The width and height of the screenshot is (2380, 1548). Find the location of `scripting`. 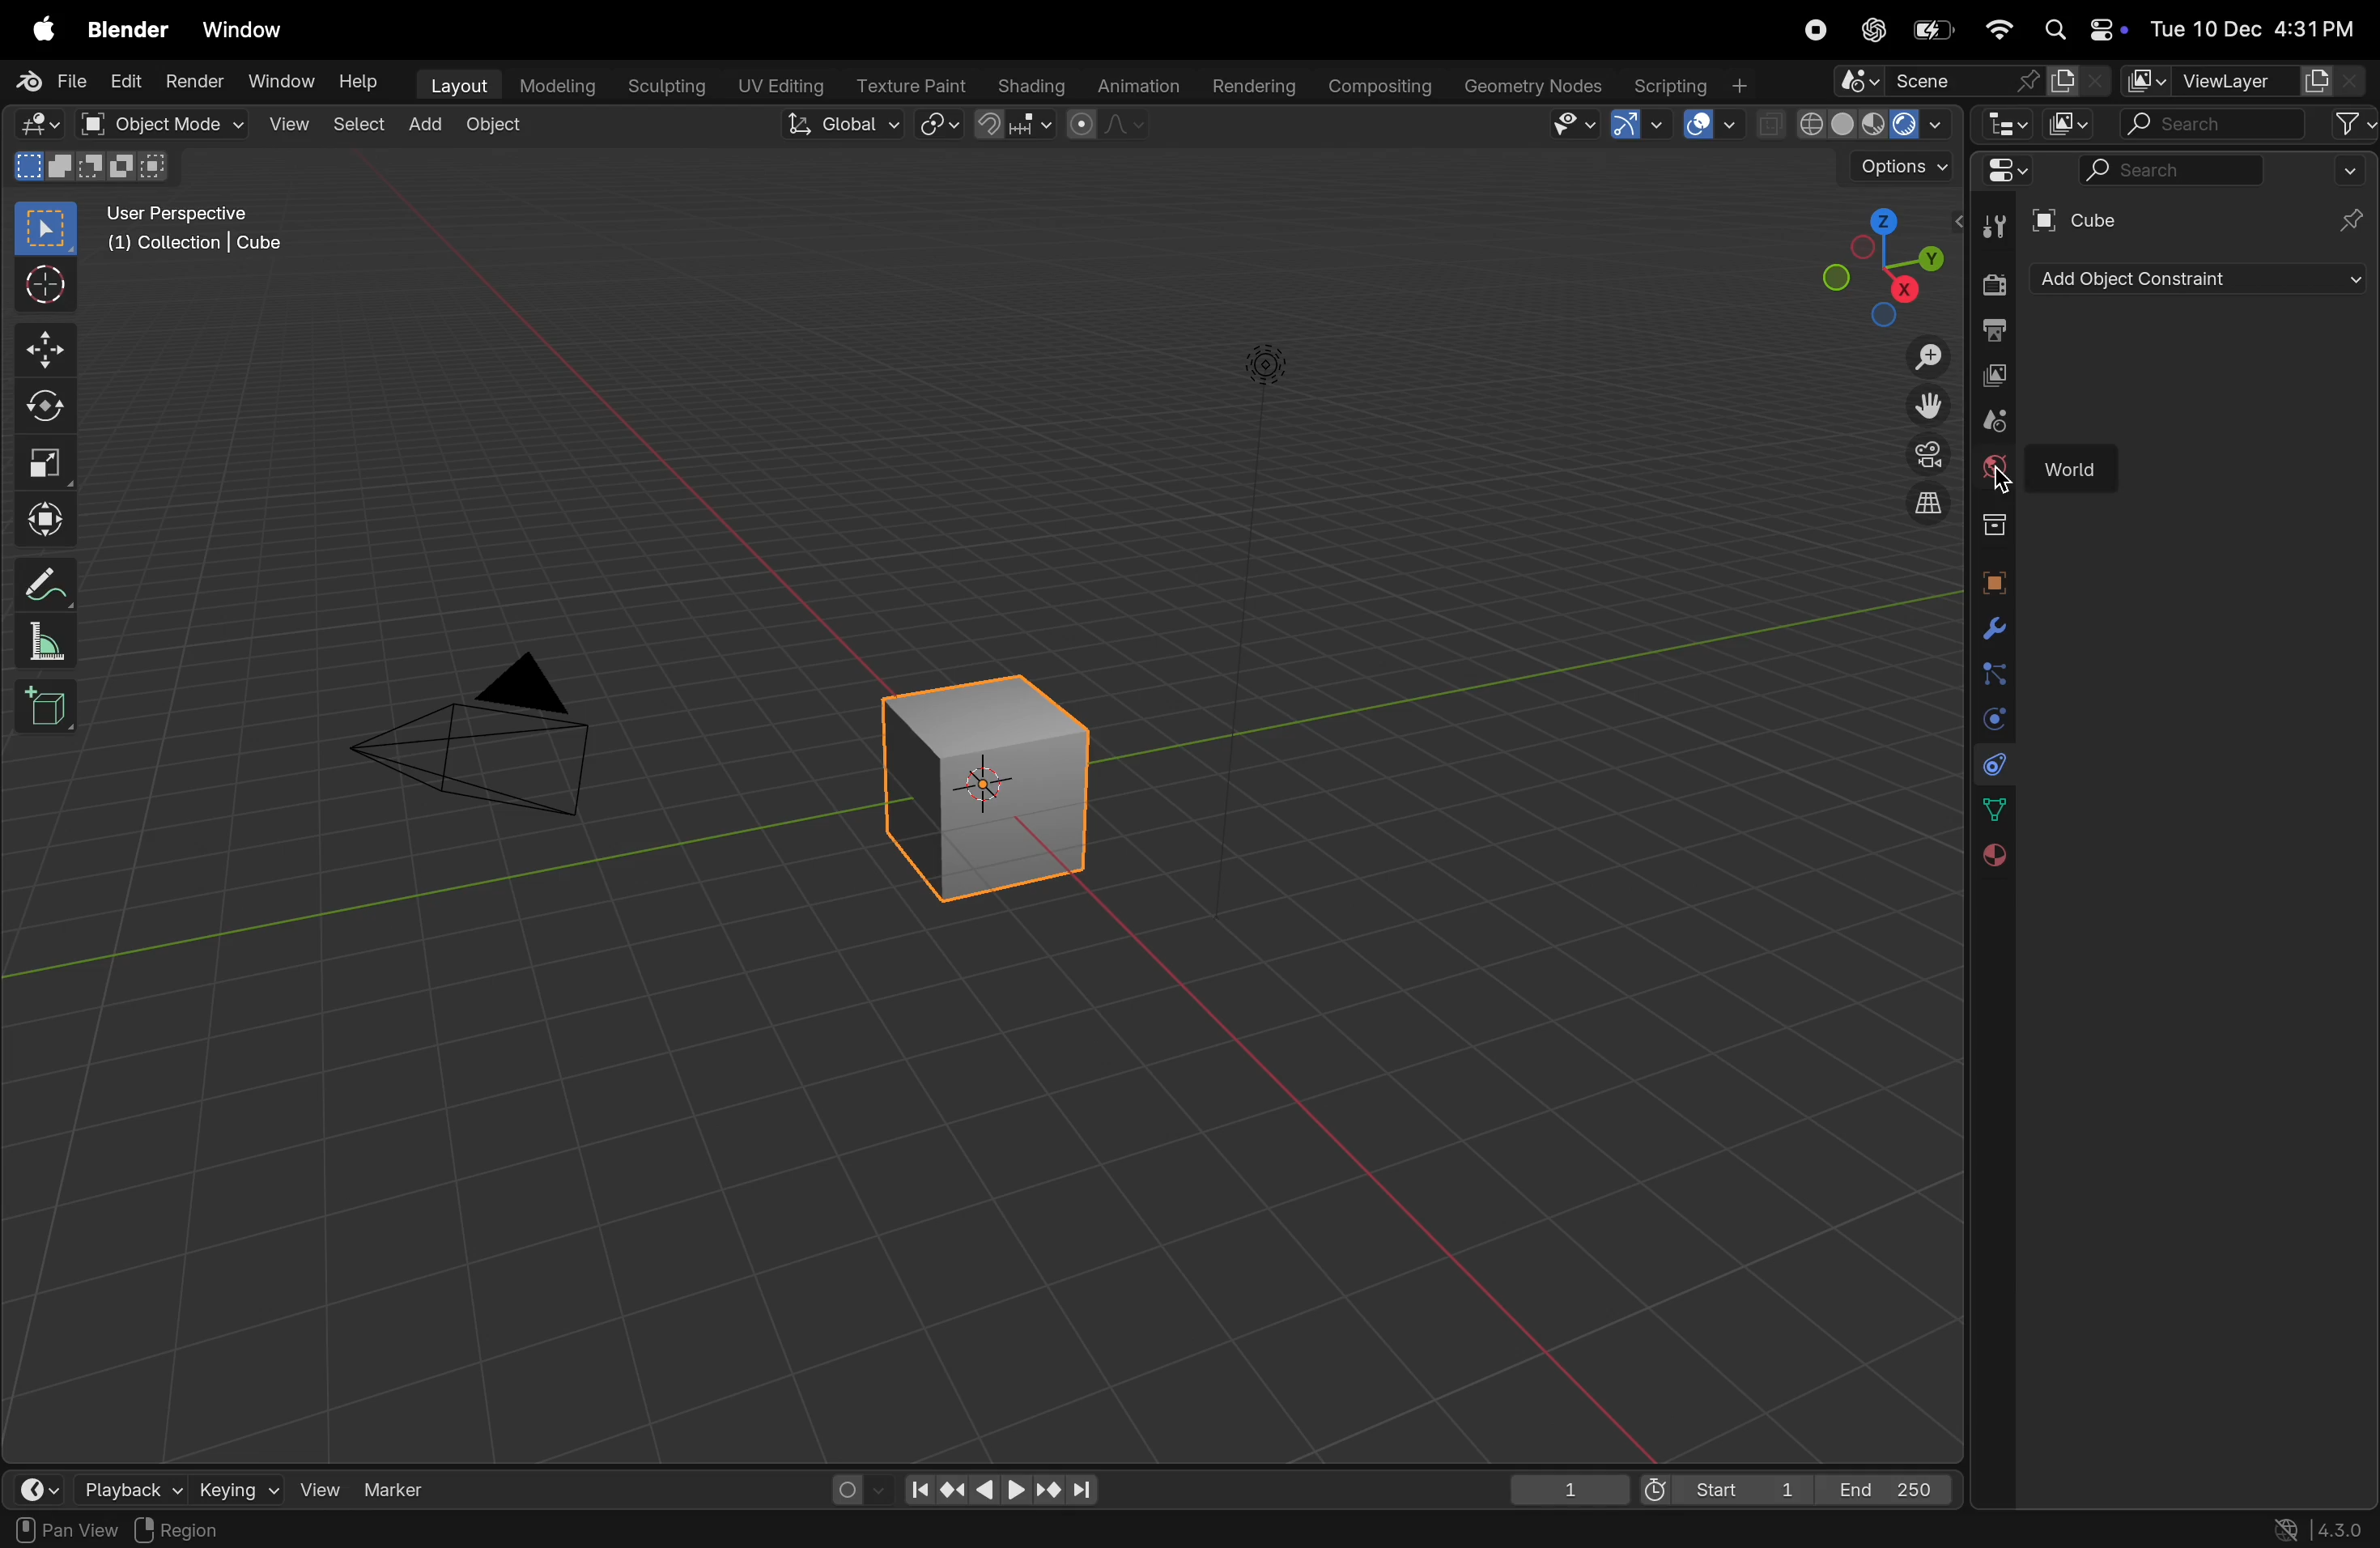

scripting is located at coordinates (1695, 84).